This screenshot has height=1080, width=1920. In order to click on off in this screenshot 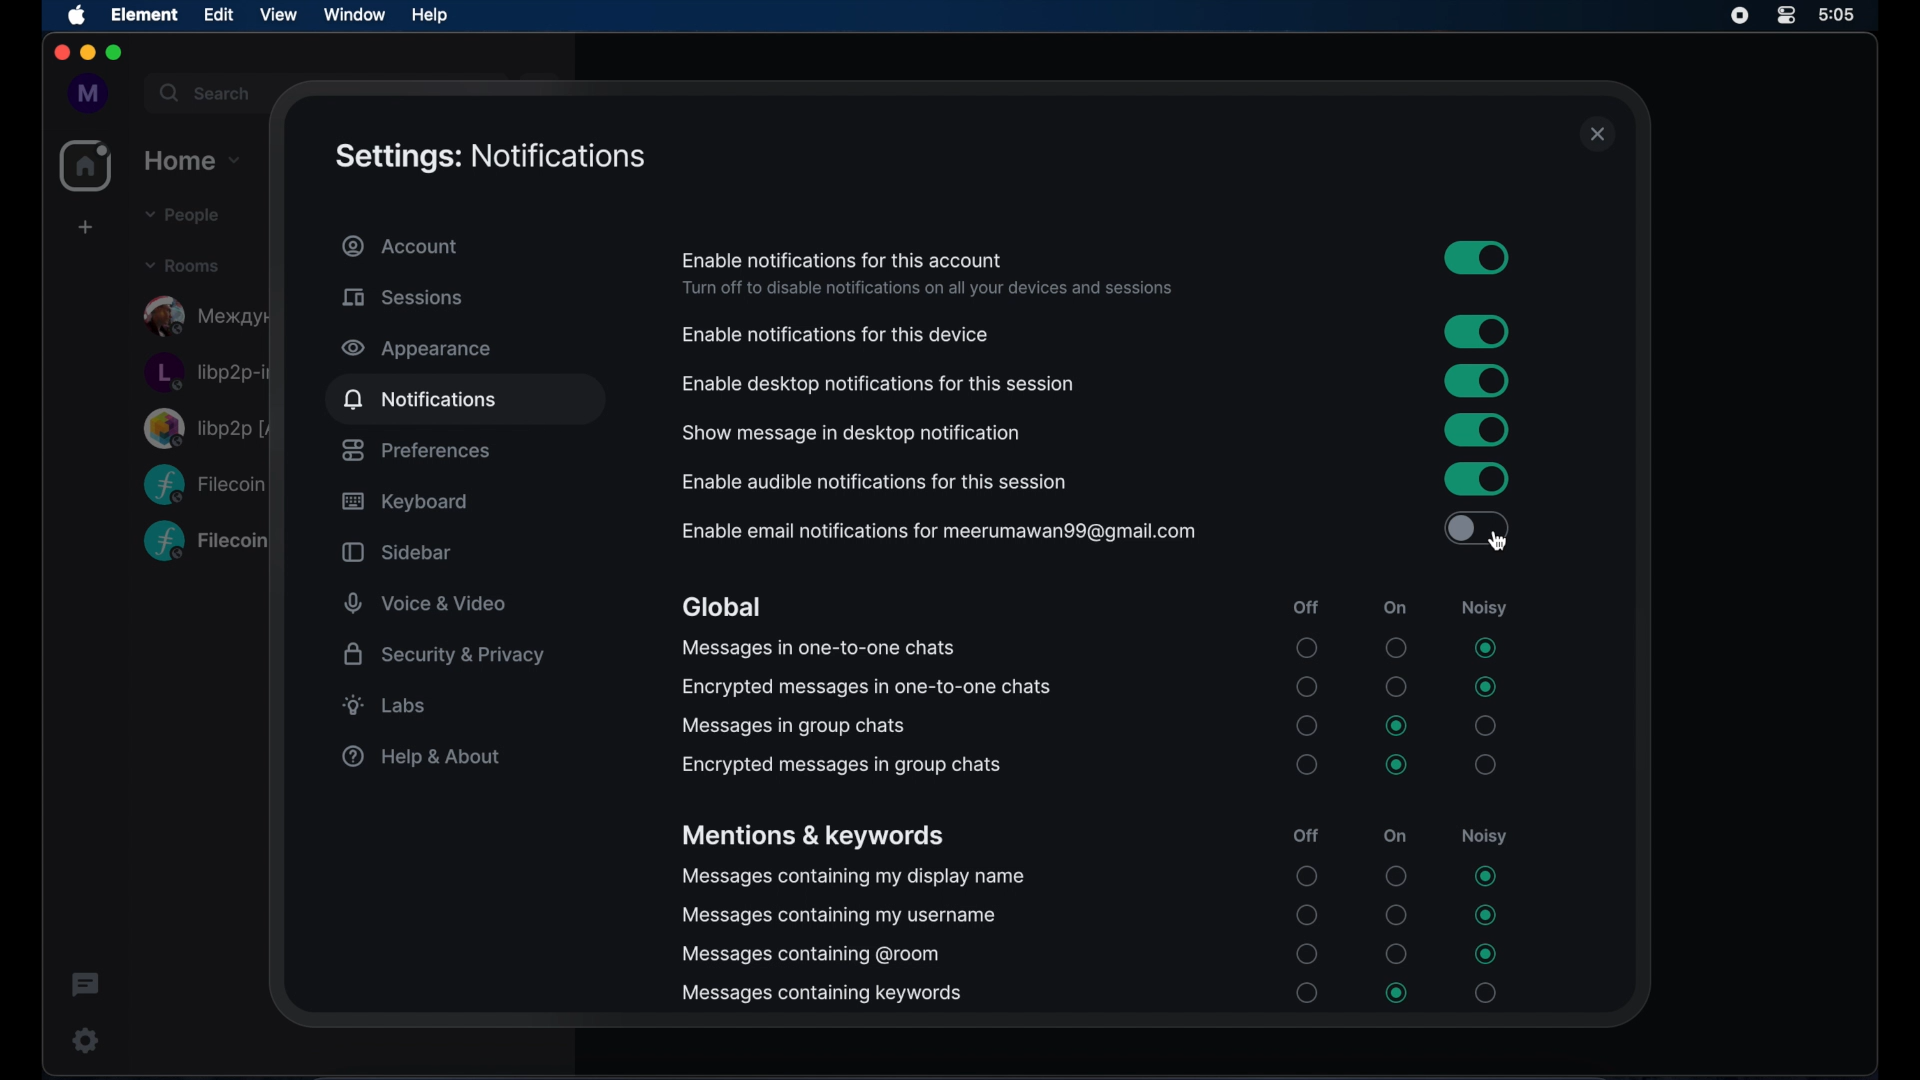, I will do `click(1307, 835)`.